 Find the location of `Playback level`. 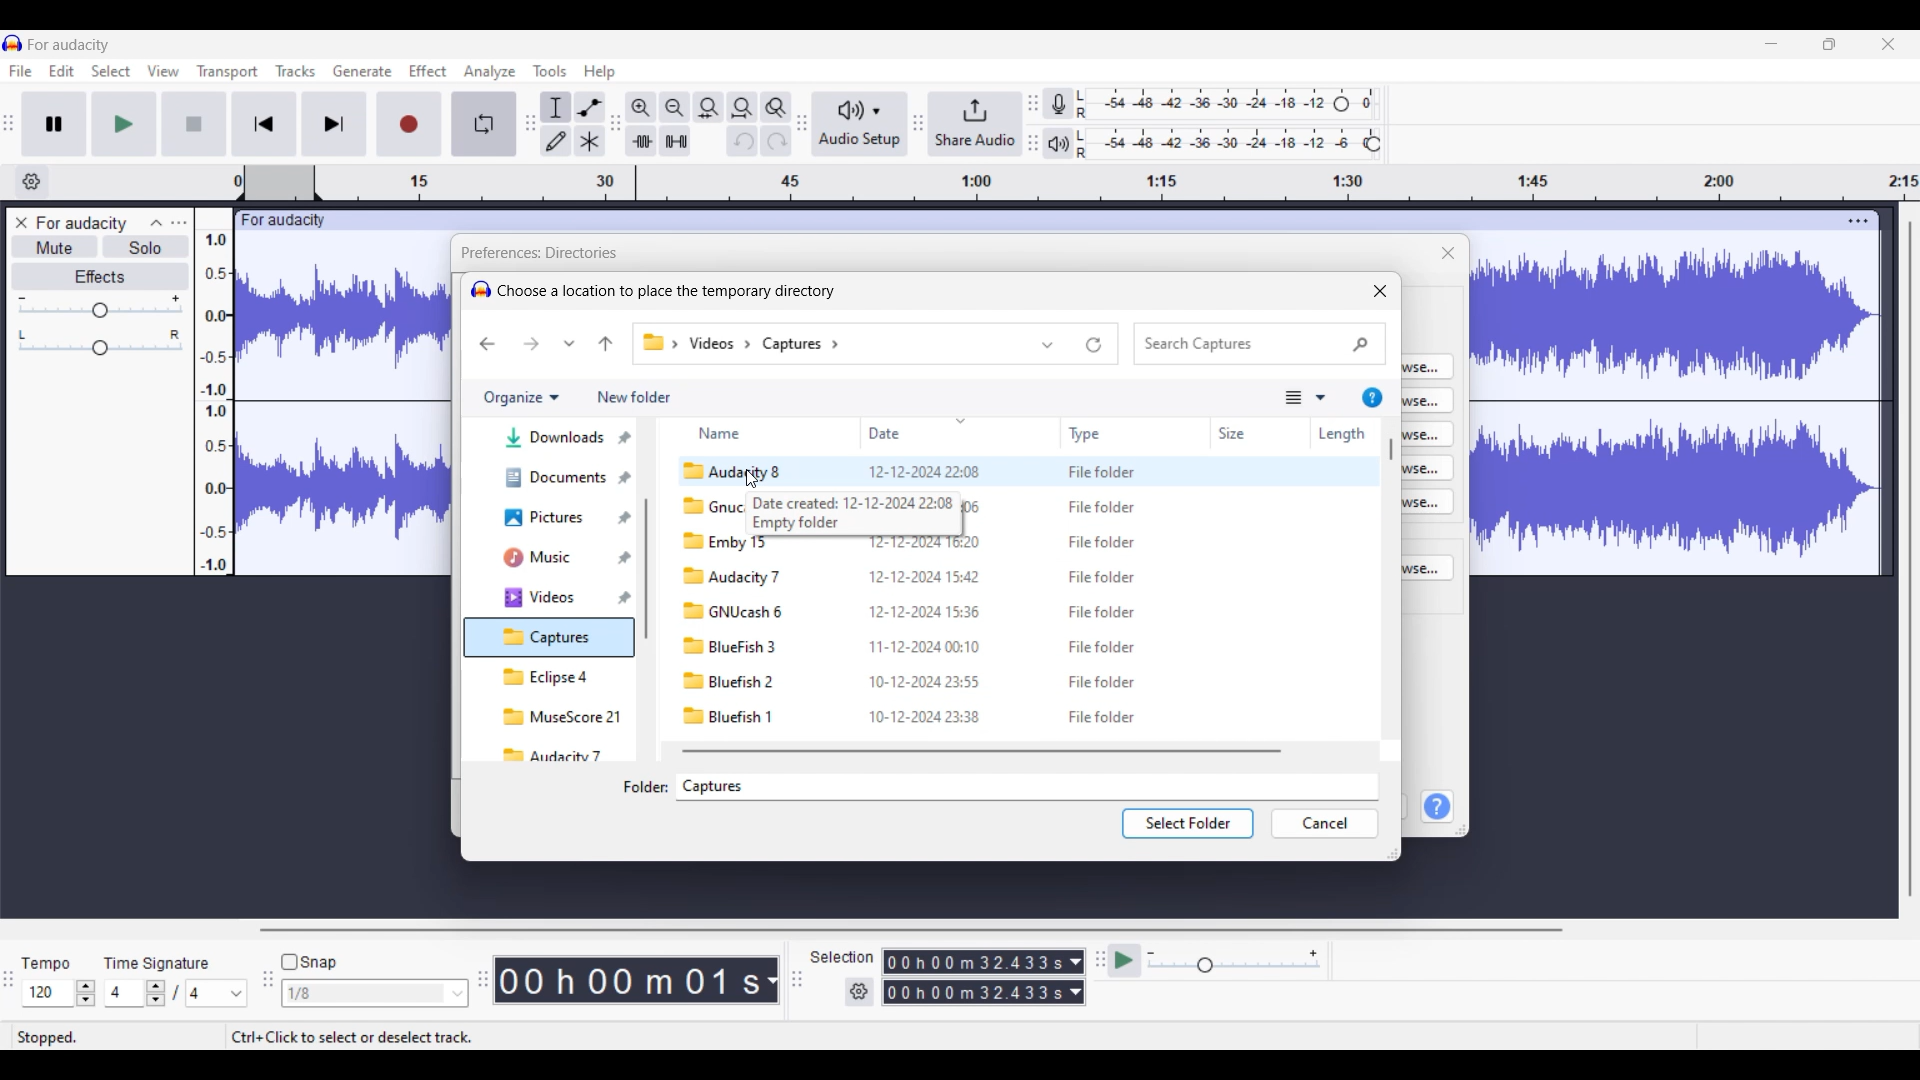

Playback level is located at coordinates (1219, 144).